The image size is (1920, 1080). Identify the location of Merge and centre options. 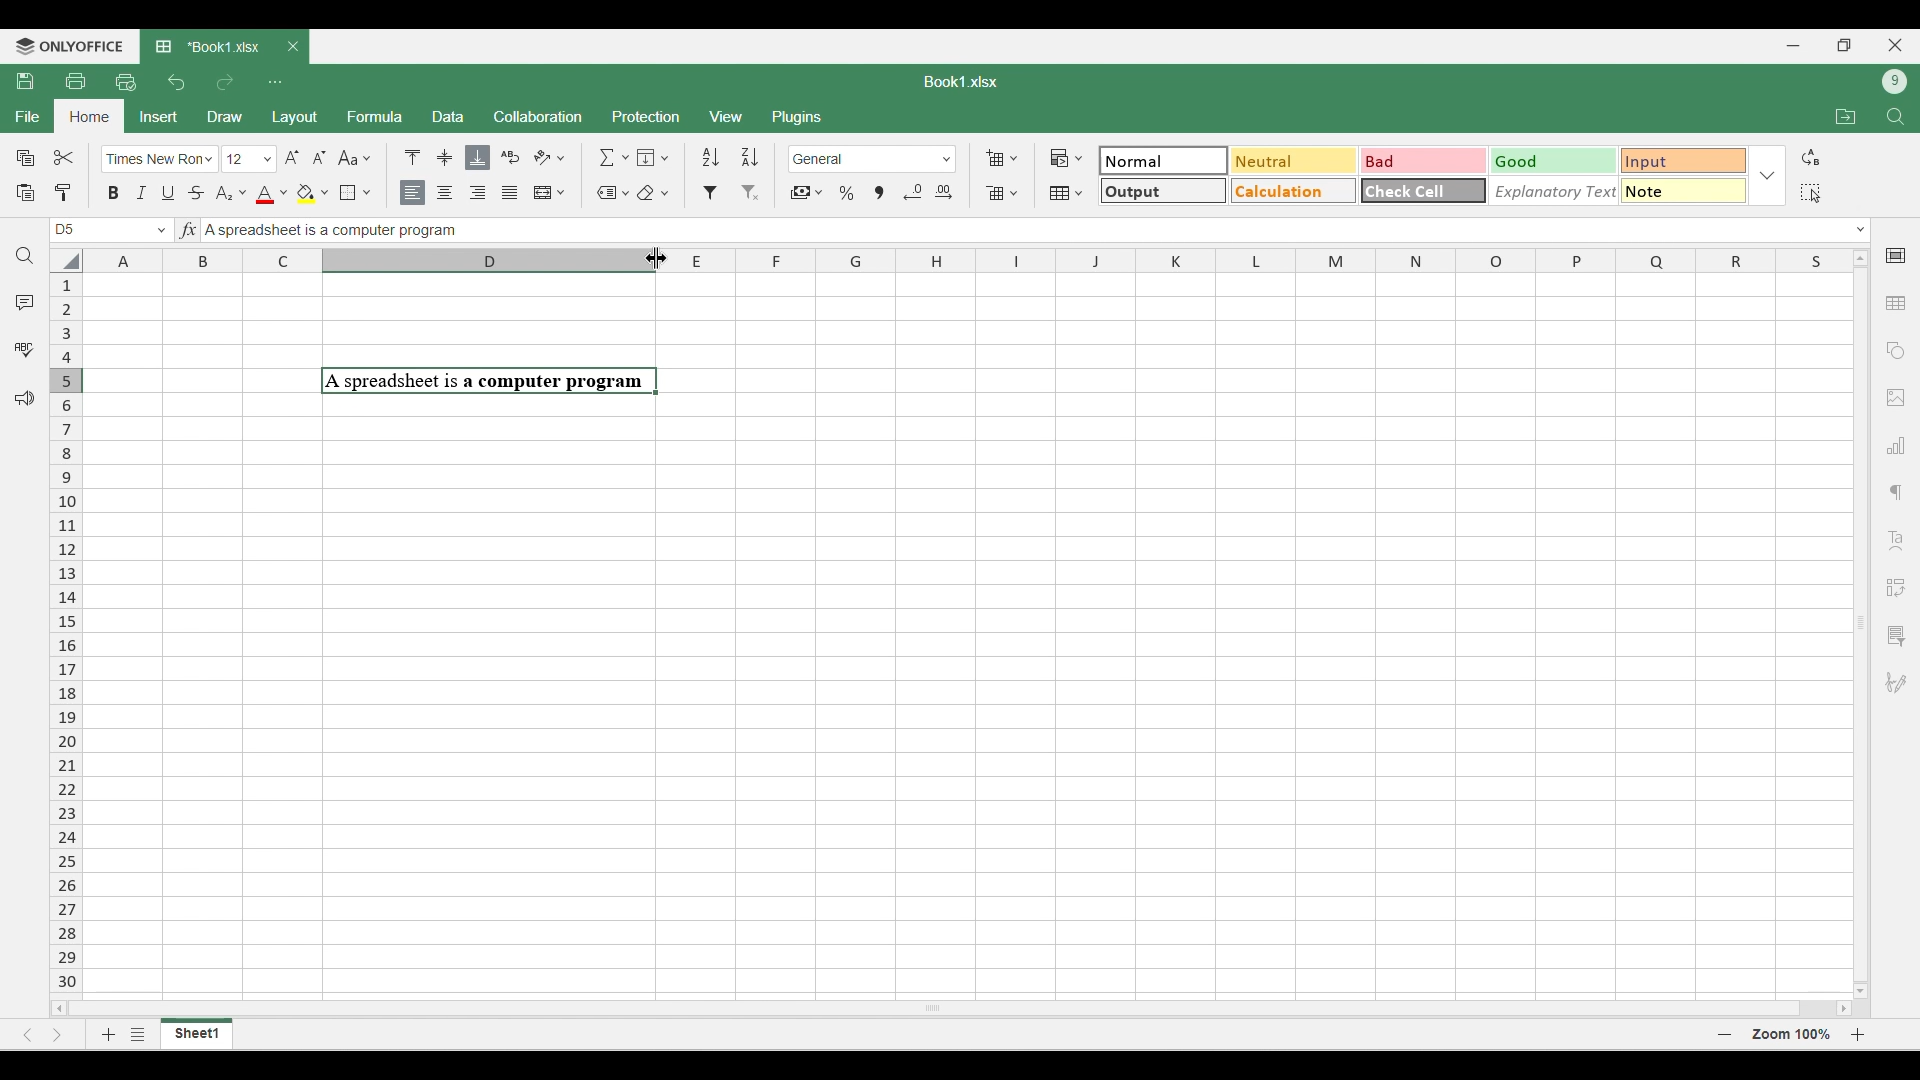
(550, 192).